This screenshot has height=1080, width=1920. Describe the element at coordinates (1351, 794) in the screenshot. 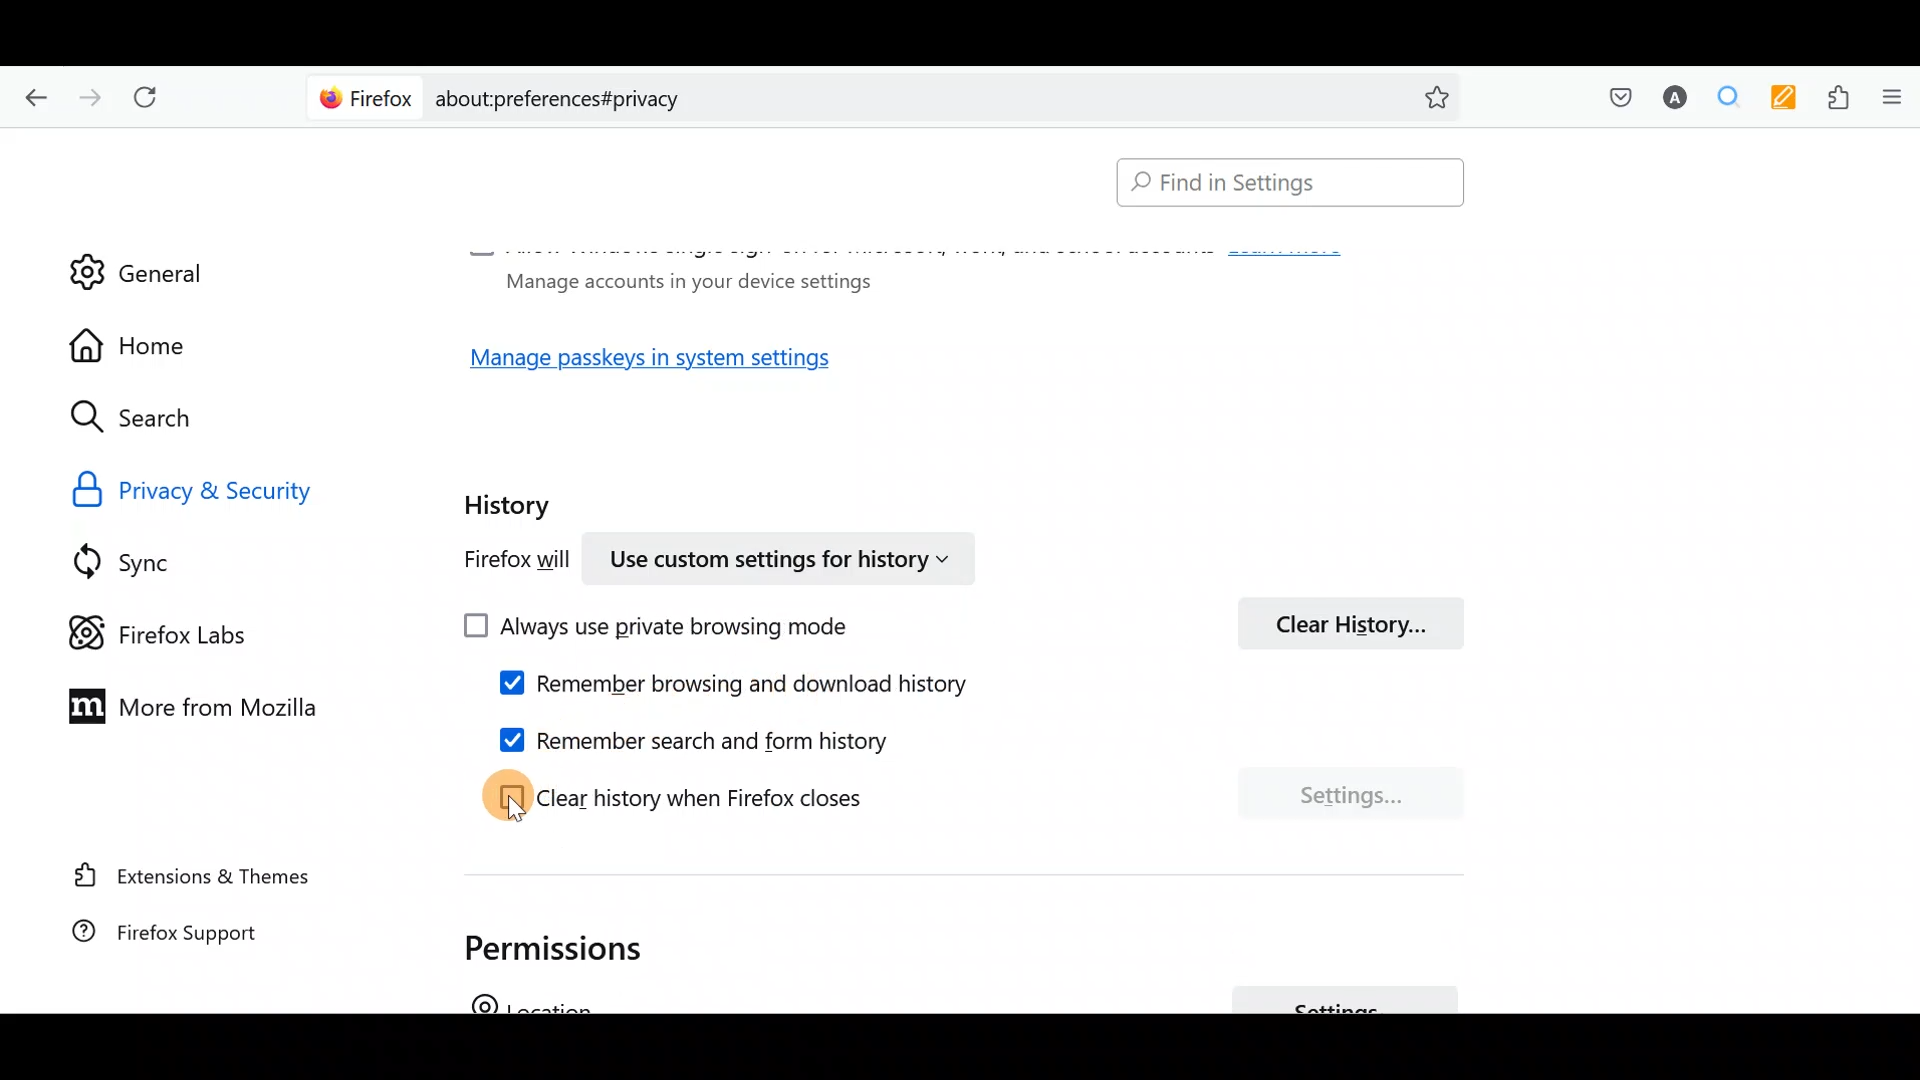

I see `Settings` at that location.